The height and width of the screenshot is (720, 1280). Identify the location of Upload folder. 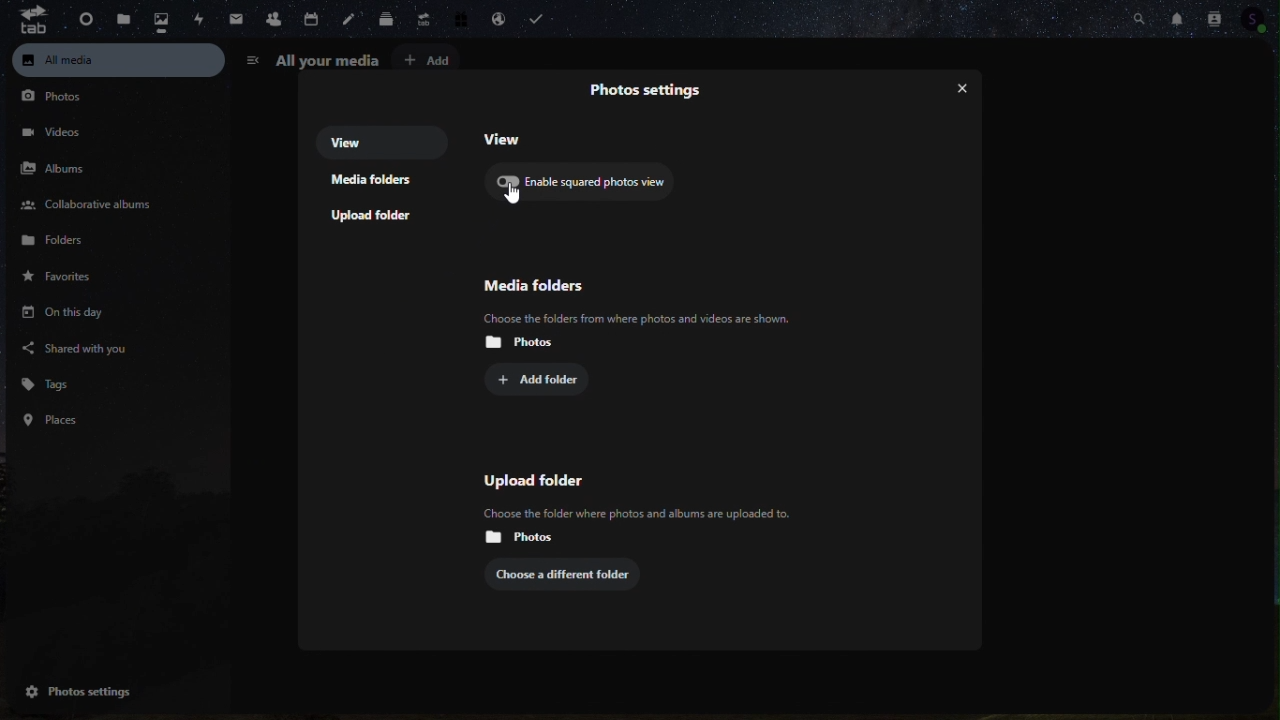
(547, 479).